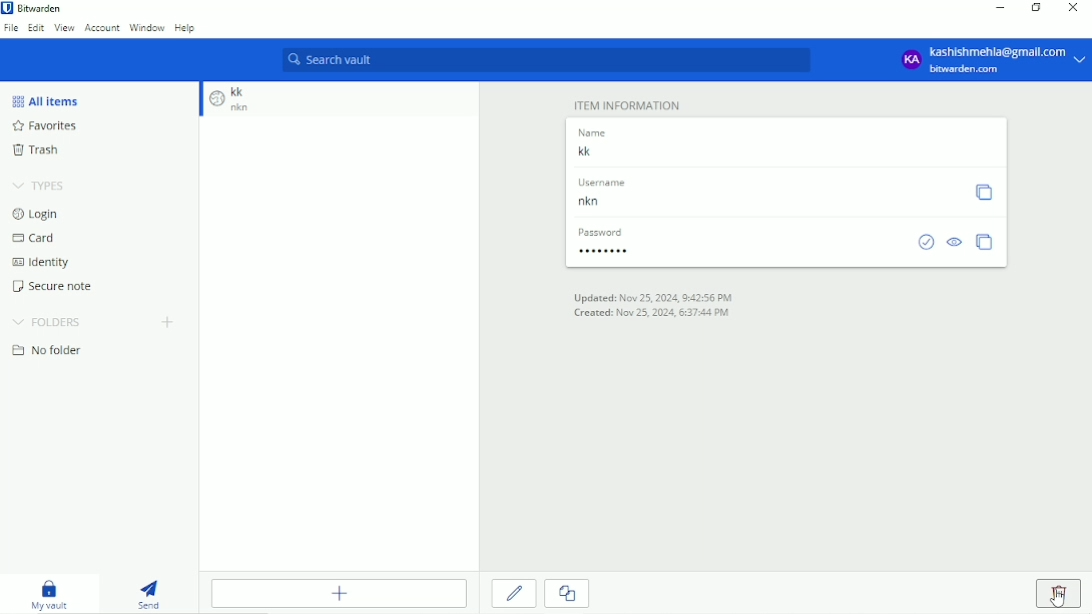 This screenshot has height=614, width=1092. Describe the element at coordinates (152, 595) in the screenshot. I see `Send` at that location.